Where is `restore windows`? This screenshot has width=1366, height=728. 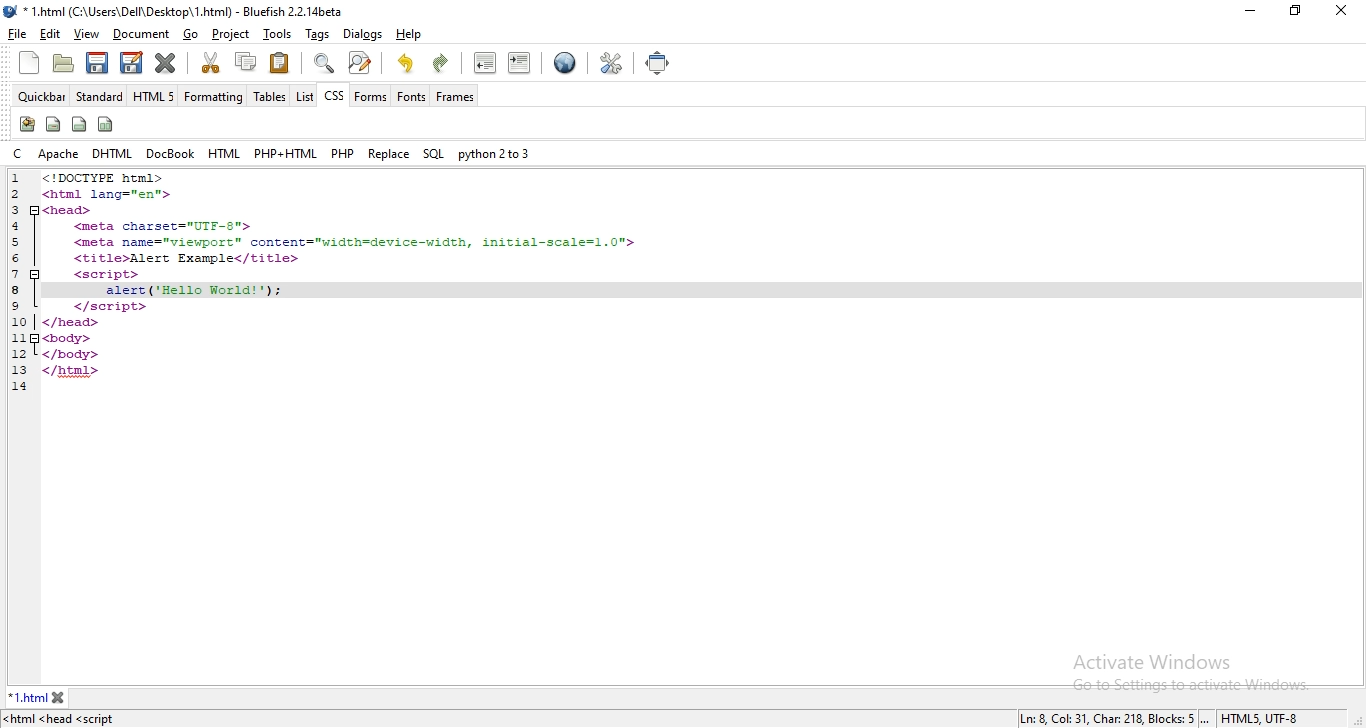
restore windows is located at coordinates (1297, 10).